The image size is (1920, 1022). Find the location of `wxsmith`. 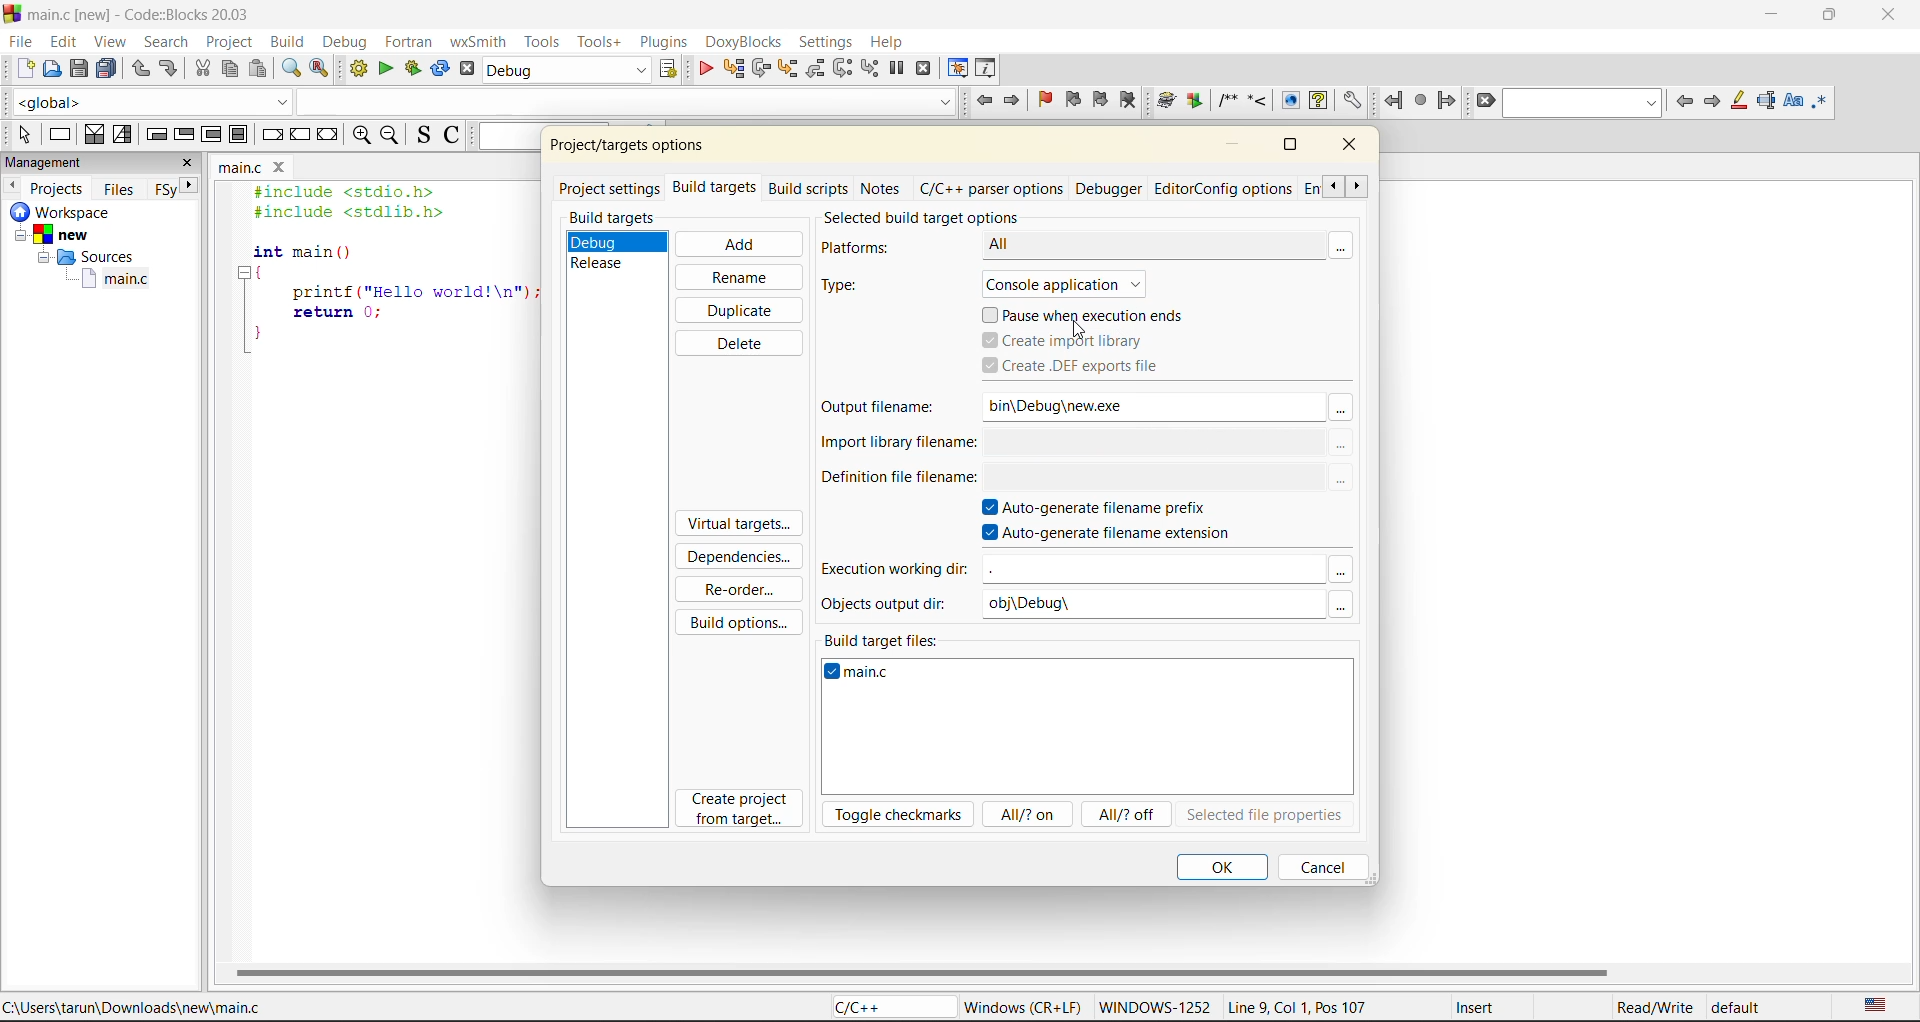

wxsmith is located at coordinates (475, 44).